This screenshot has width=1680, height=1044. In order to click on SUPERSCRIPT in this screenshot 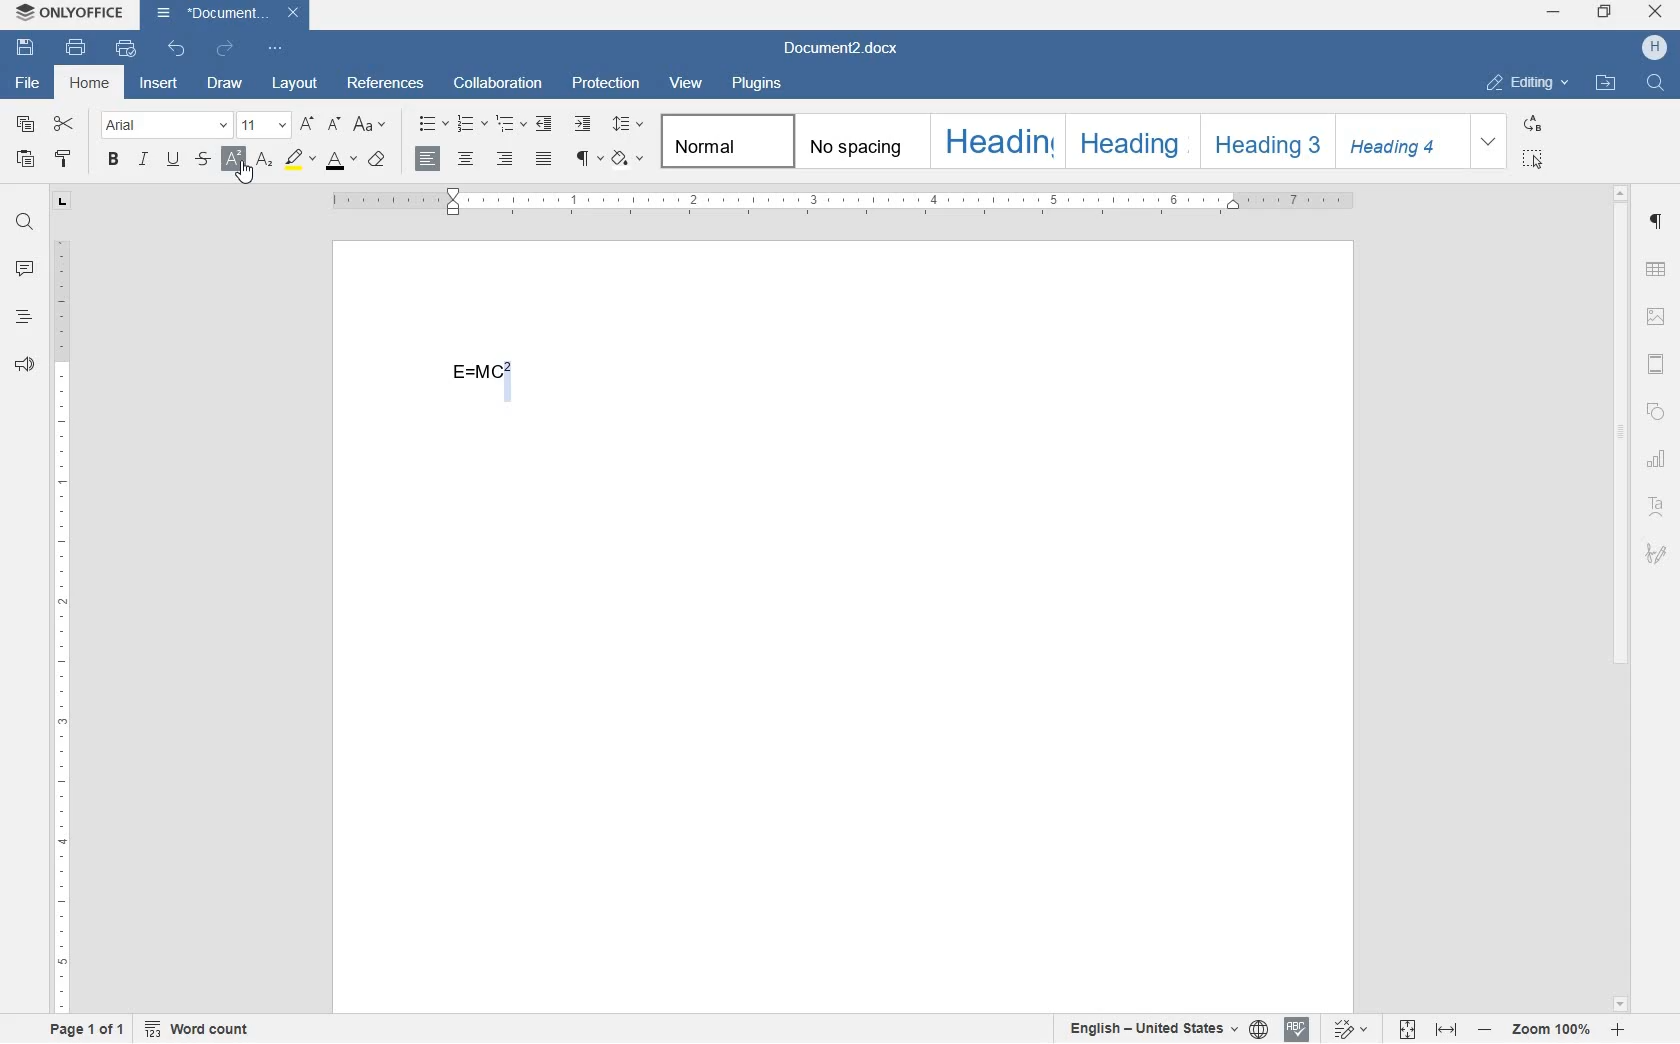, I will do `click(317, 198)`.